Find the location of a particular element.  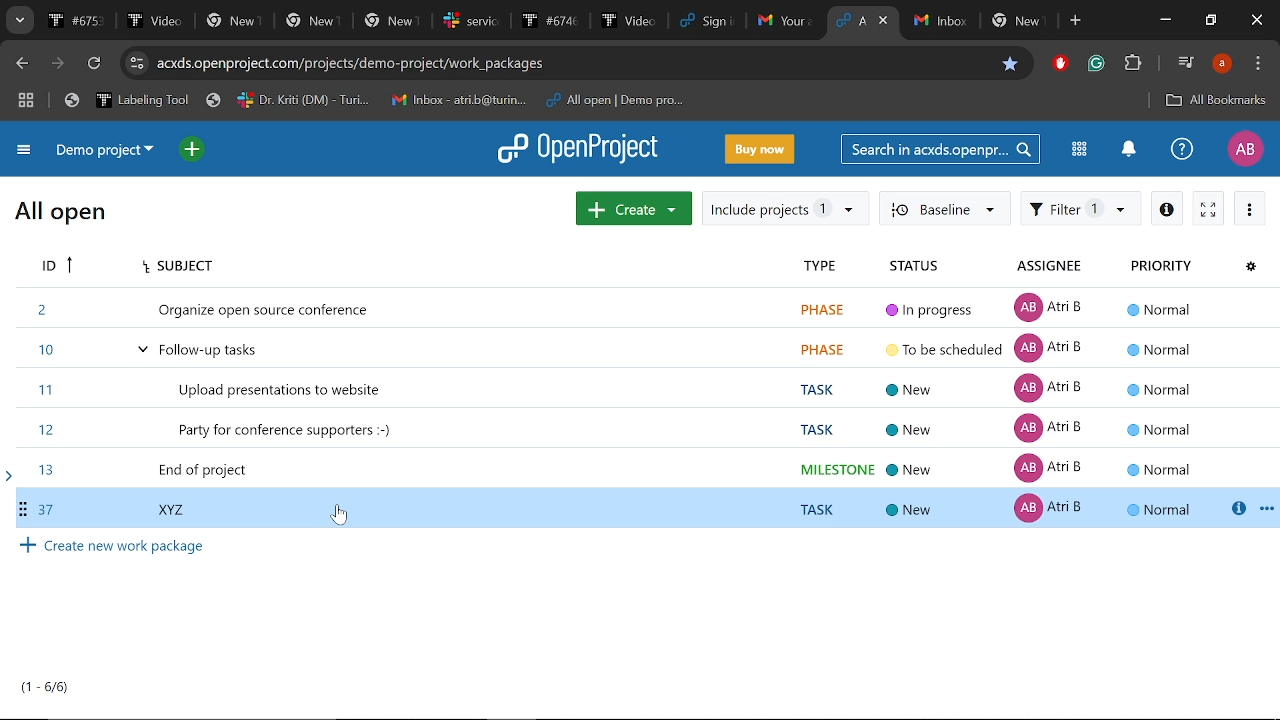

Open project menu is located at coordinates (579, 149).